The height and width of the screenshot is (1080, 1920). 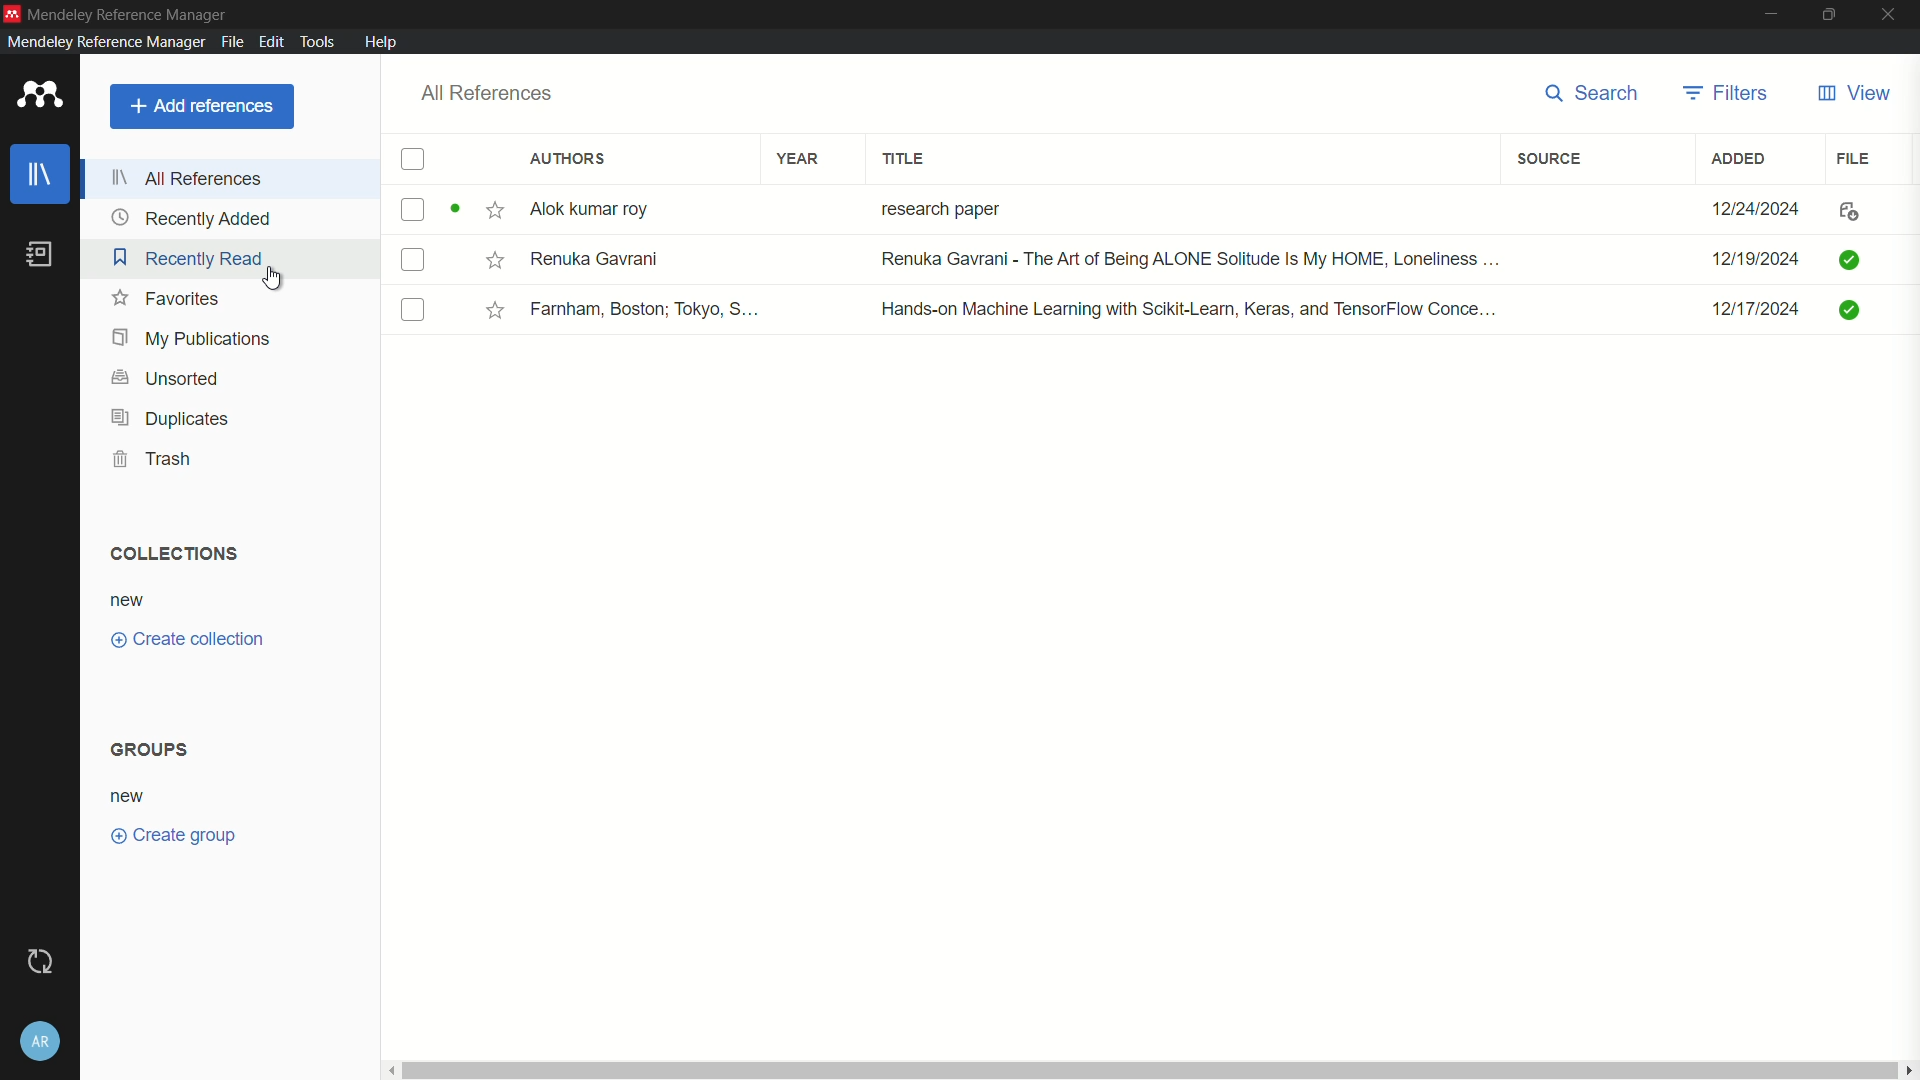 What do you see at coordinates (490, 94) in the screenshot?
I see `all references` at bounding box center [490, 94].